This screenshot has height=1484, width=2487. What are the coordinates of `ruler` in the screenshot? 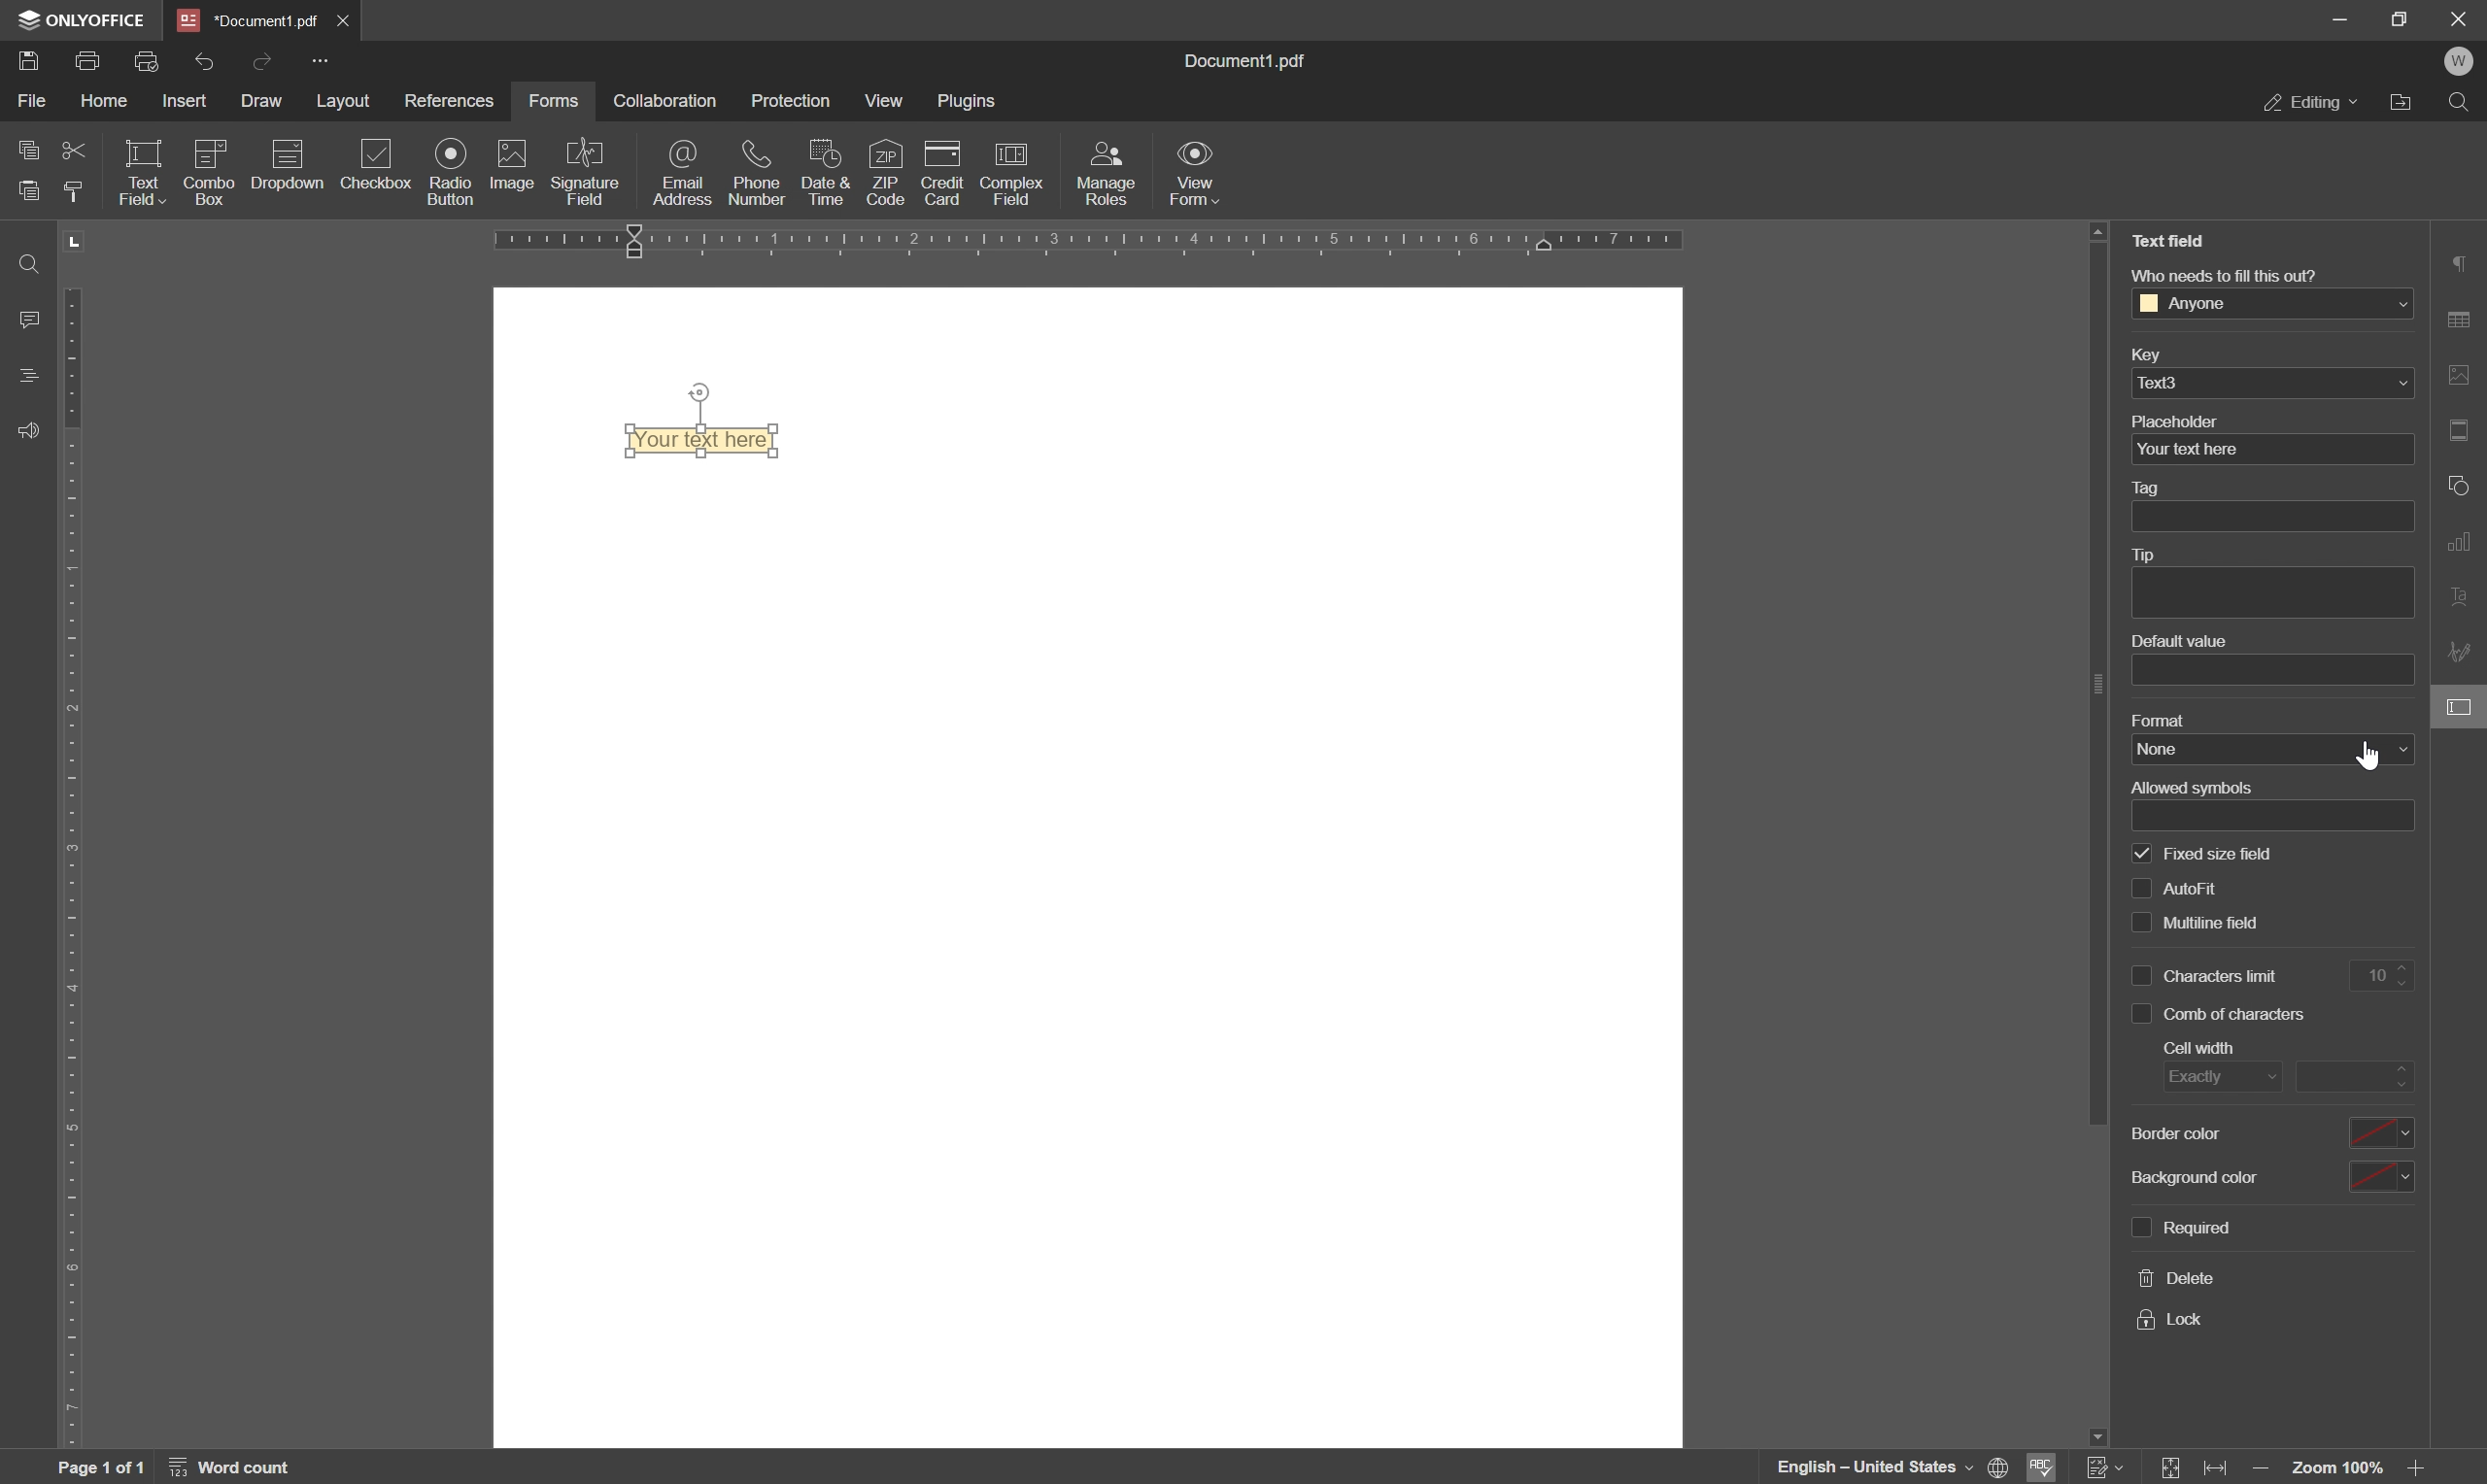 It's located at (1164, 244).